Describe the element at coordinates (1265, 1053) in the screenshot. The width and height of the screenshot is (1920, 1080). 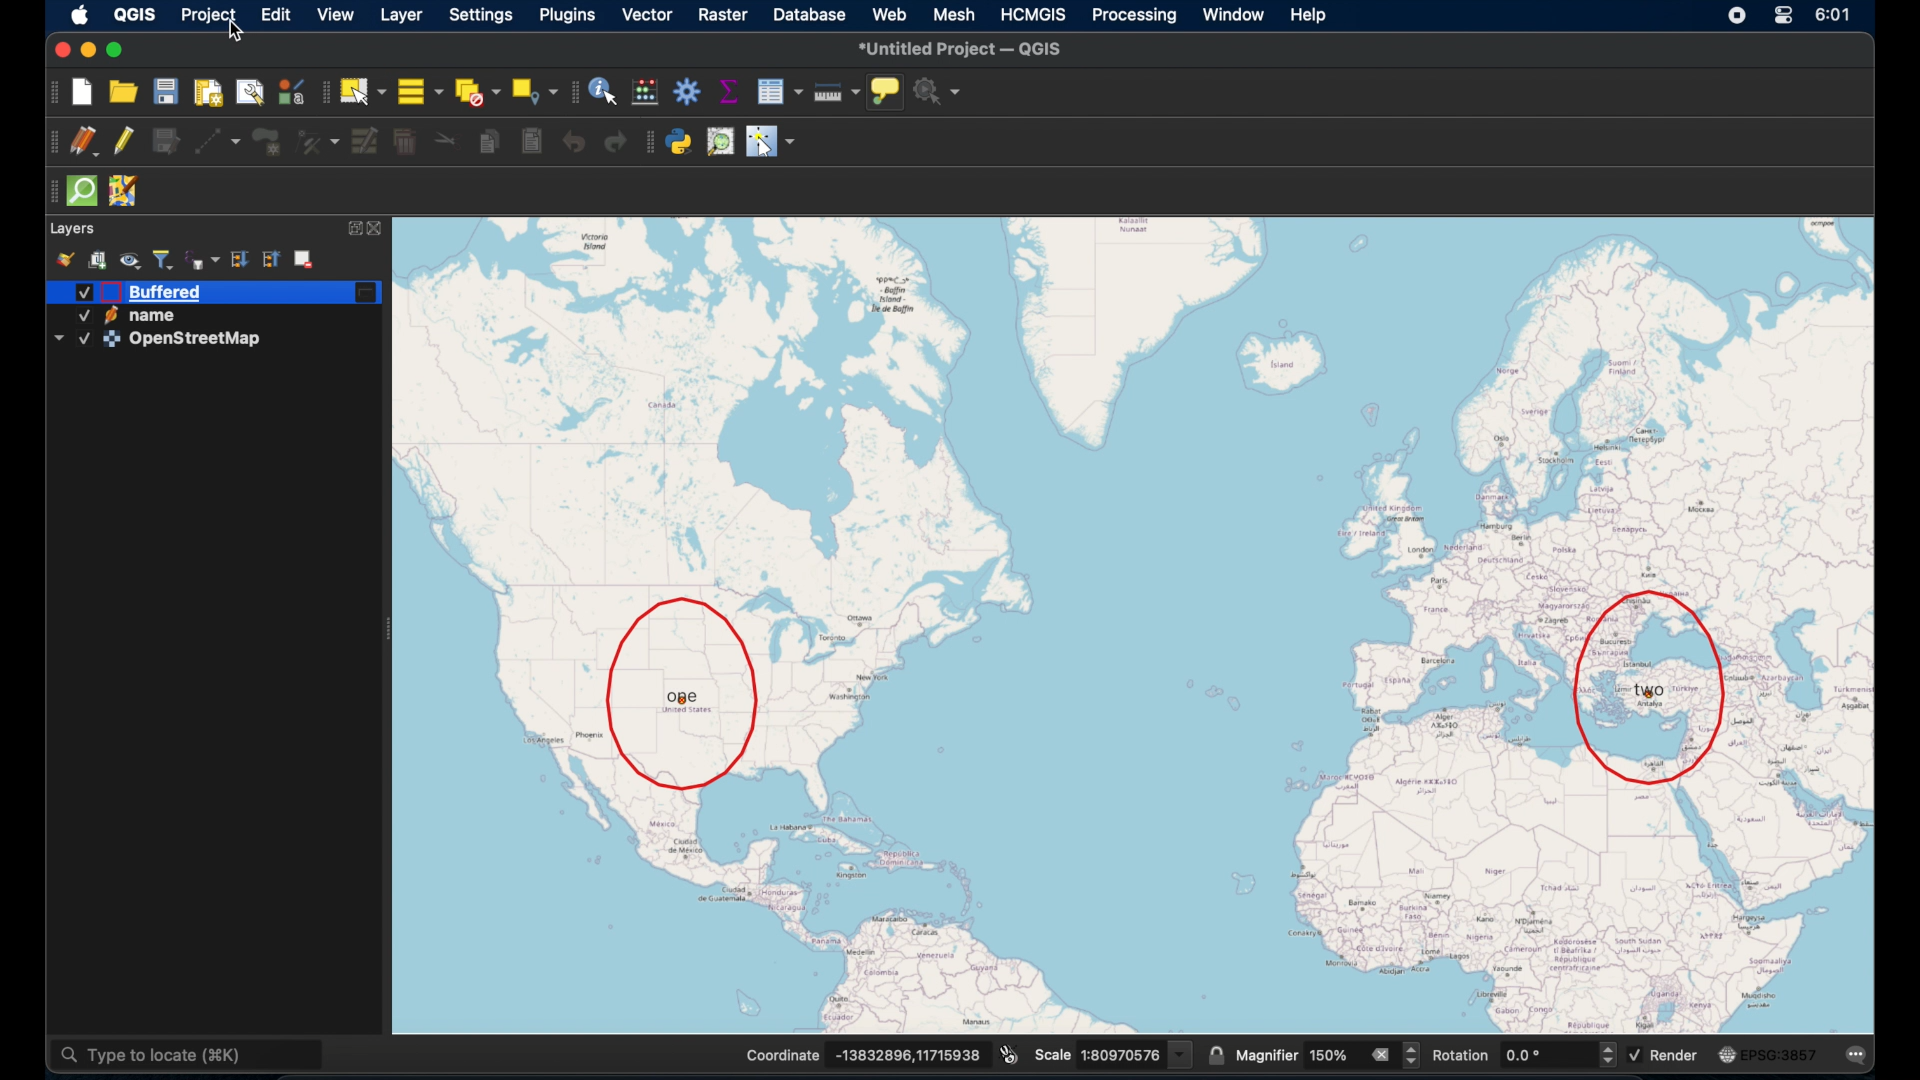
I see `magnifier` at that location.